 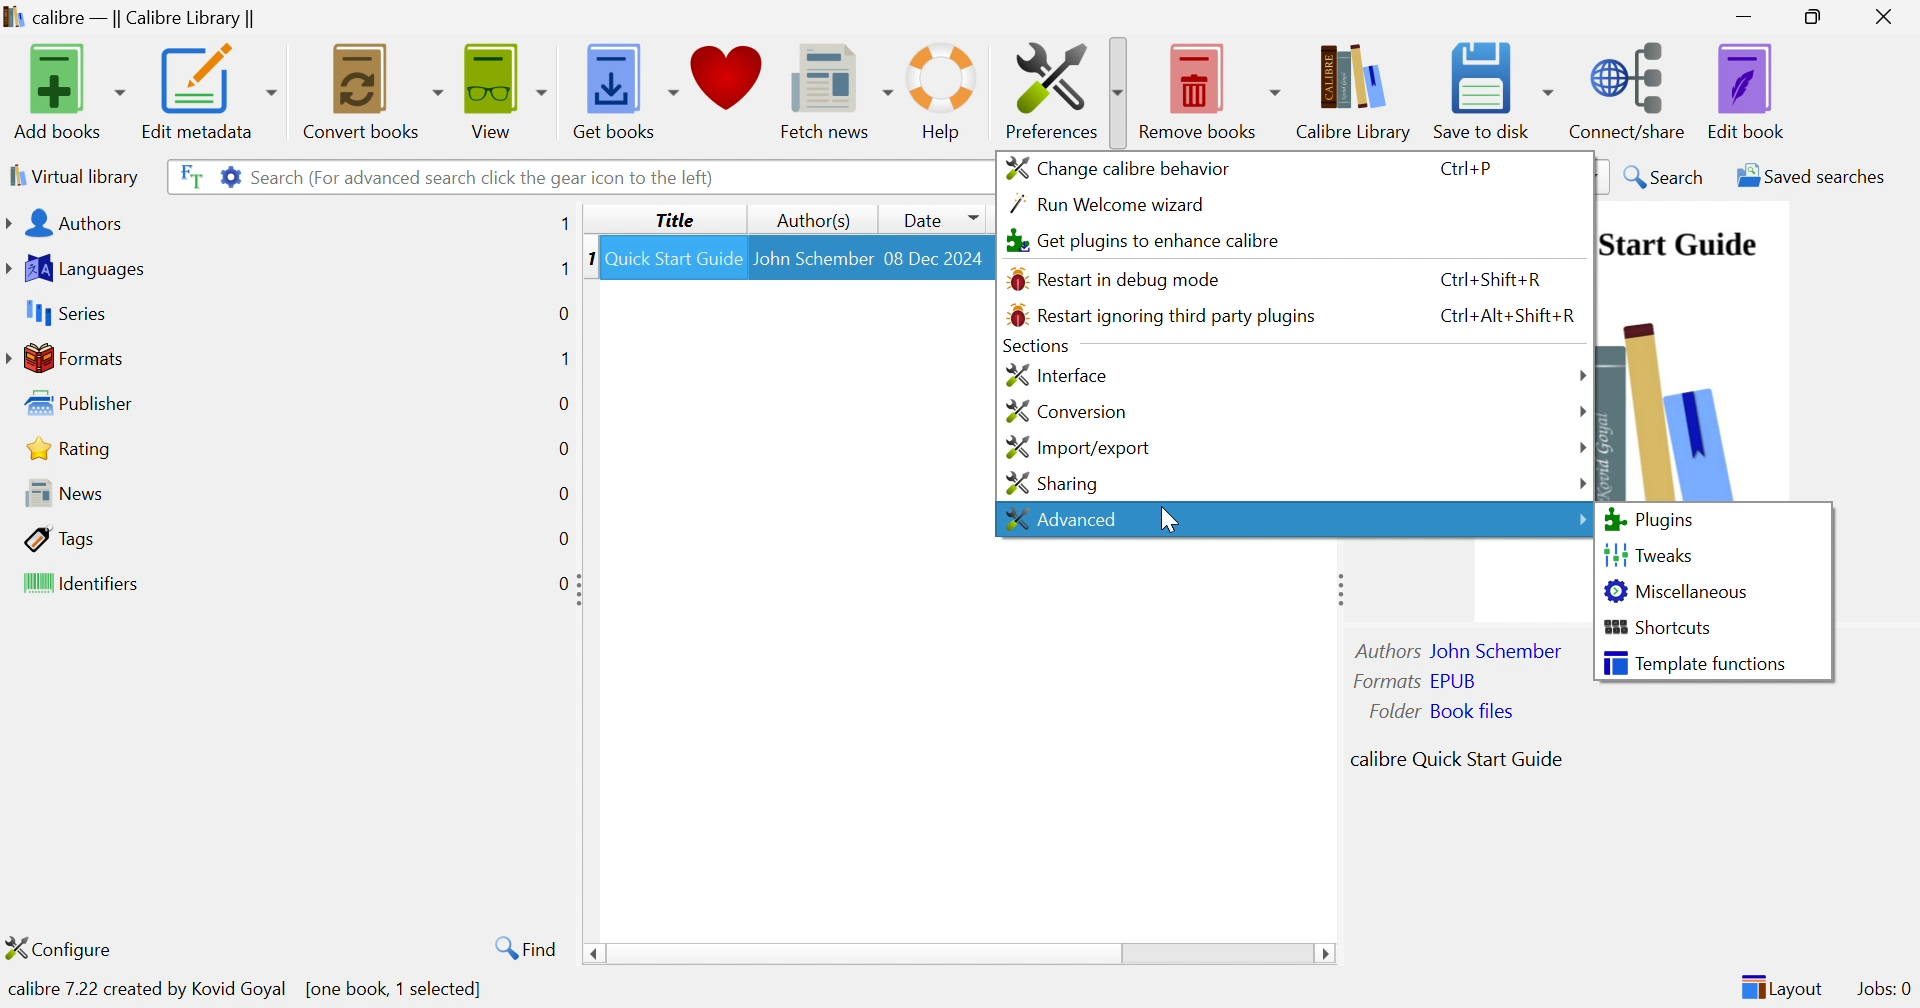 I want to click on Rating, so click(x=72, y=448).